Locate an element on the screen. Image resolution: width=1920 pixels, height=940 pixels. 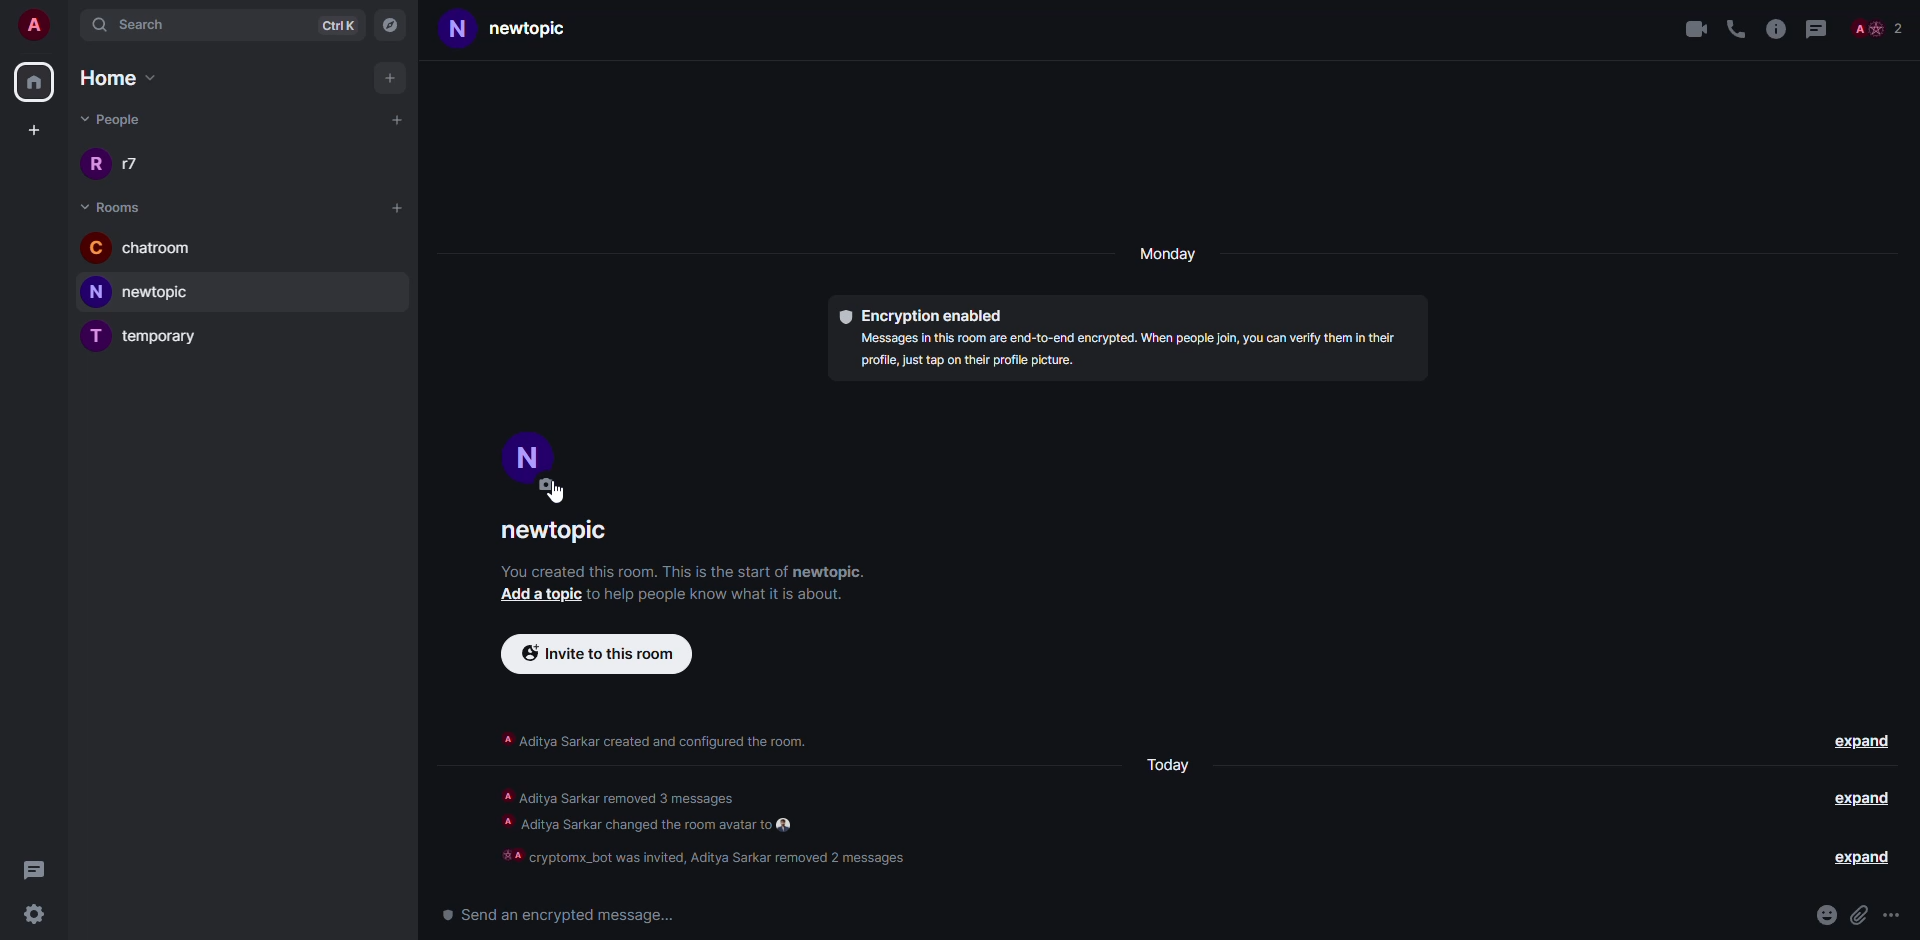
info is located at coordinates (686, 570).